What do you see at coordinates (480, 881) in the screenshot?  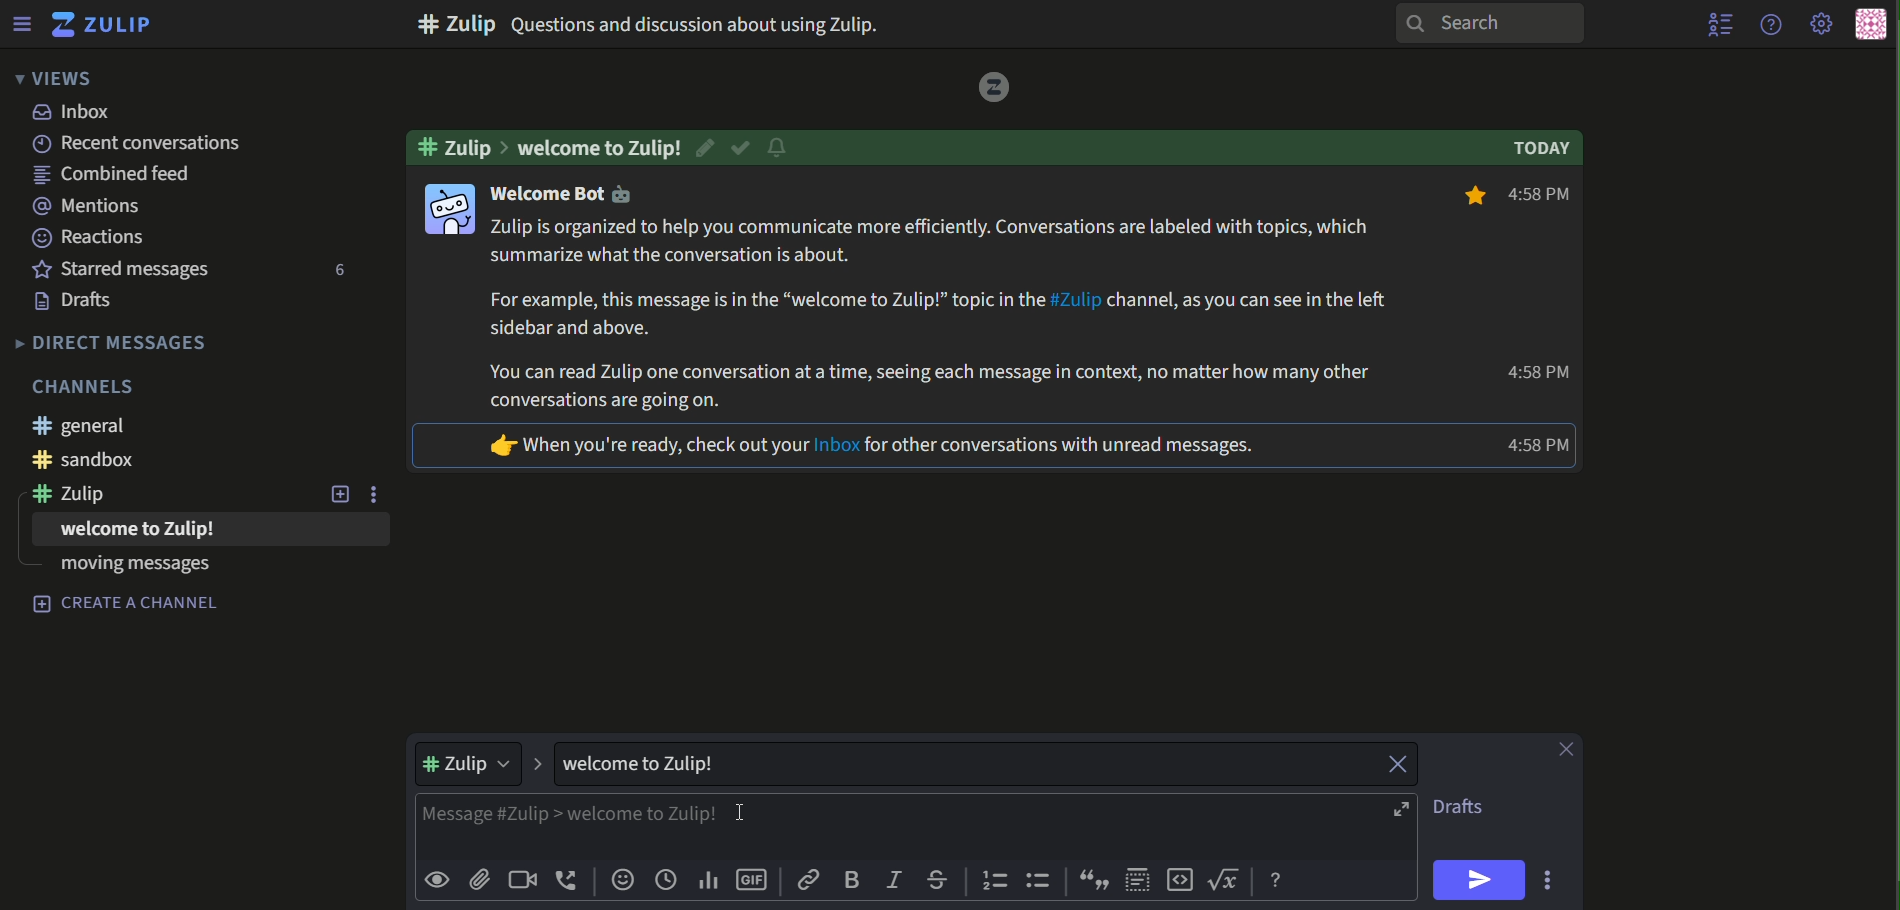 I see `add file` at bounding box center [480, 881].